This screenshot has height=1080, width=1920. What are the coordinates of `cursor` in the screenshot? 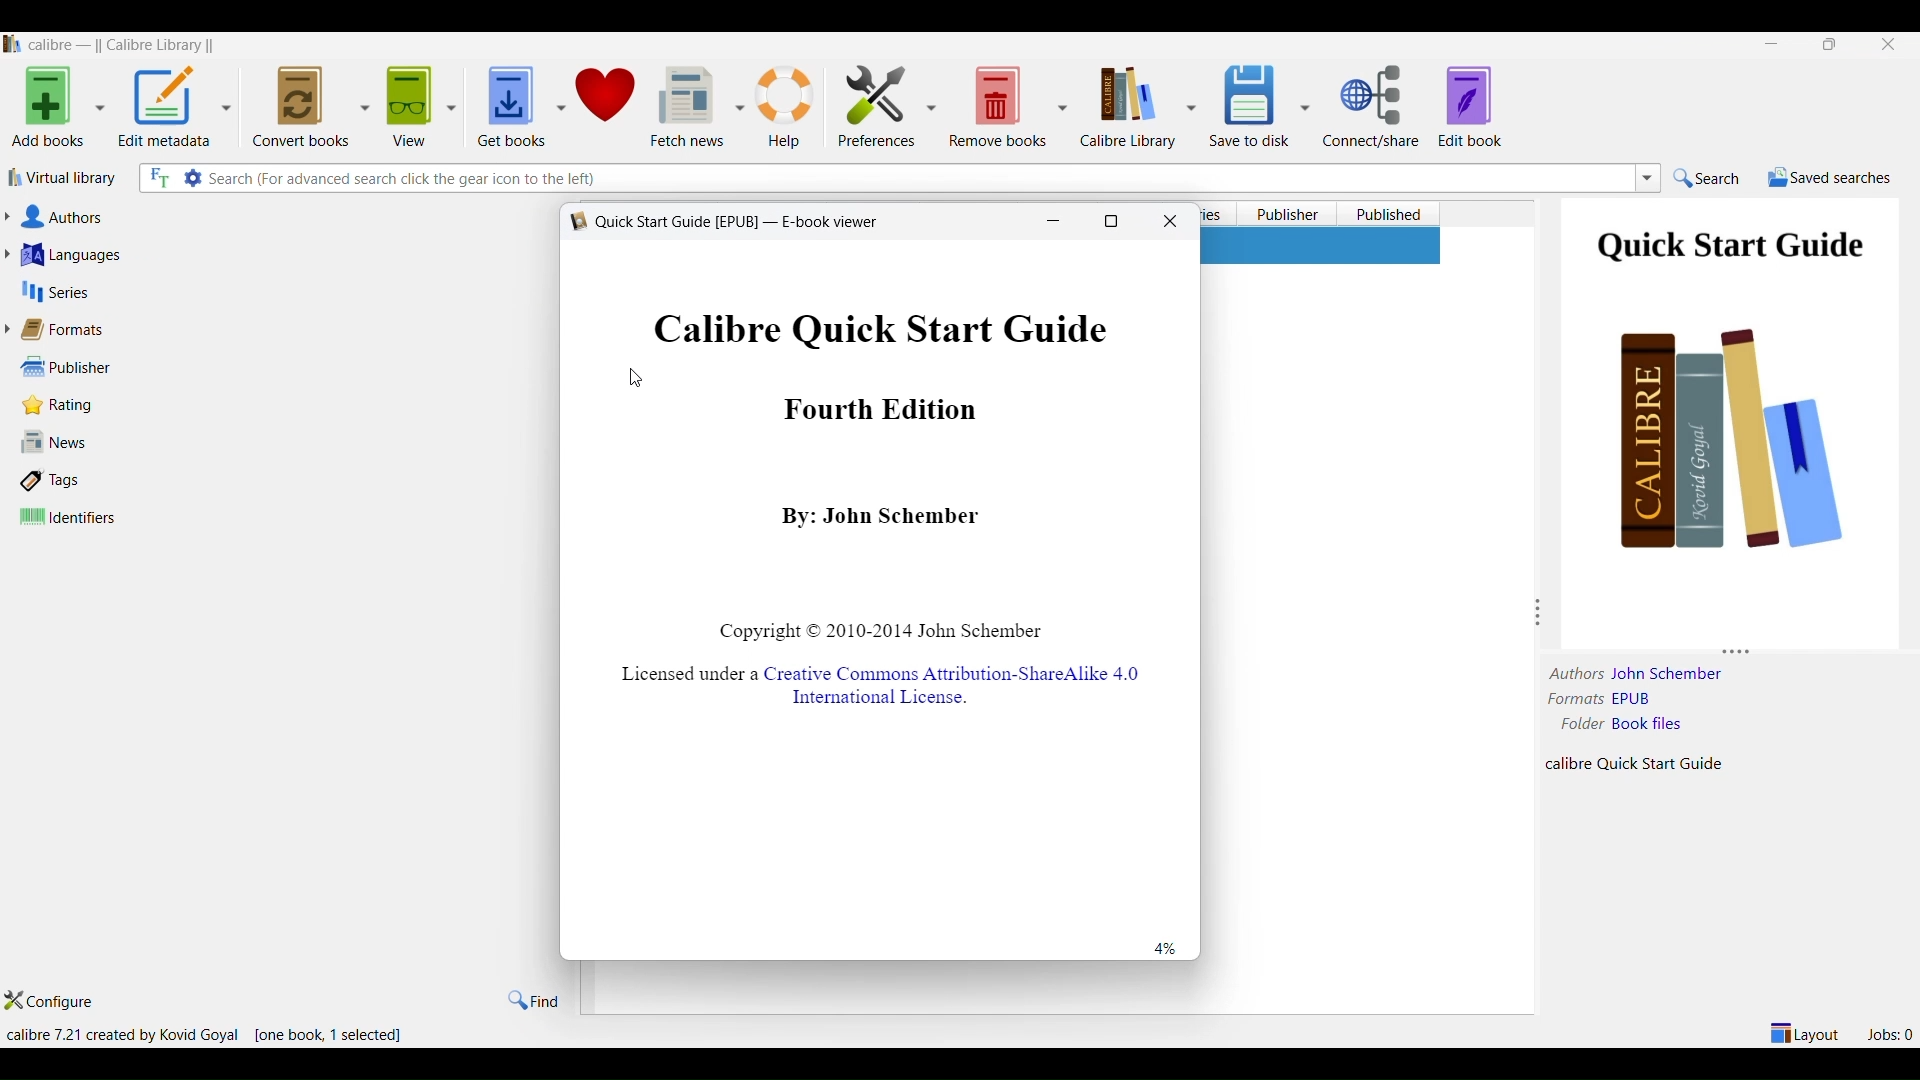 It's located at (634, 378).